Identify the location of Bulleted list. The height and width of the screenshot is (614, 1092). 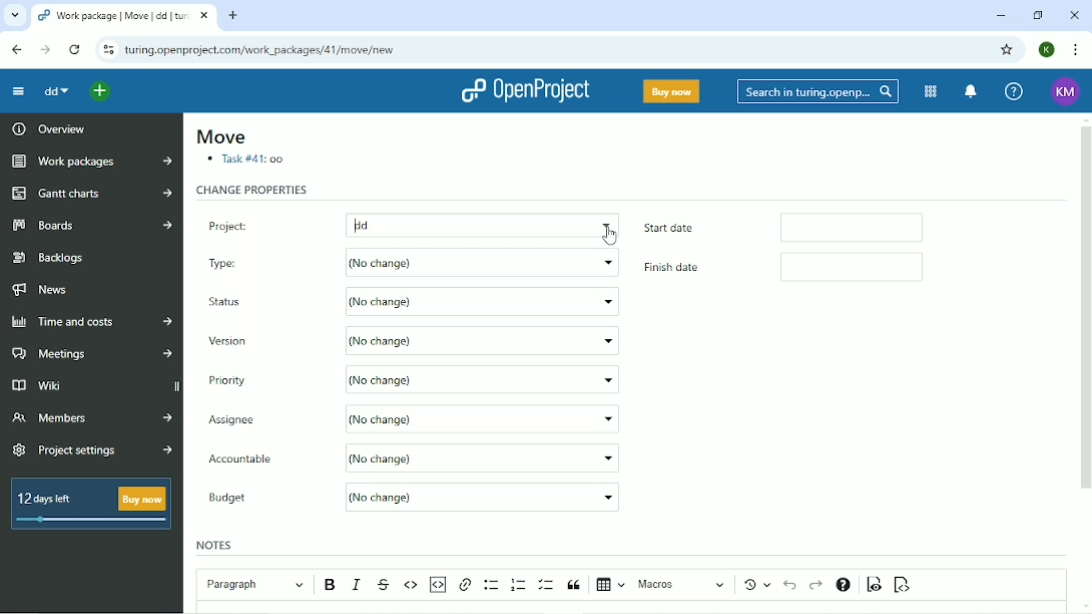
(492, 585).